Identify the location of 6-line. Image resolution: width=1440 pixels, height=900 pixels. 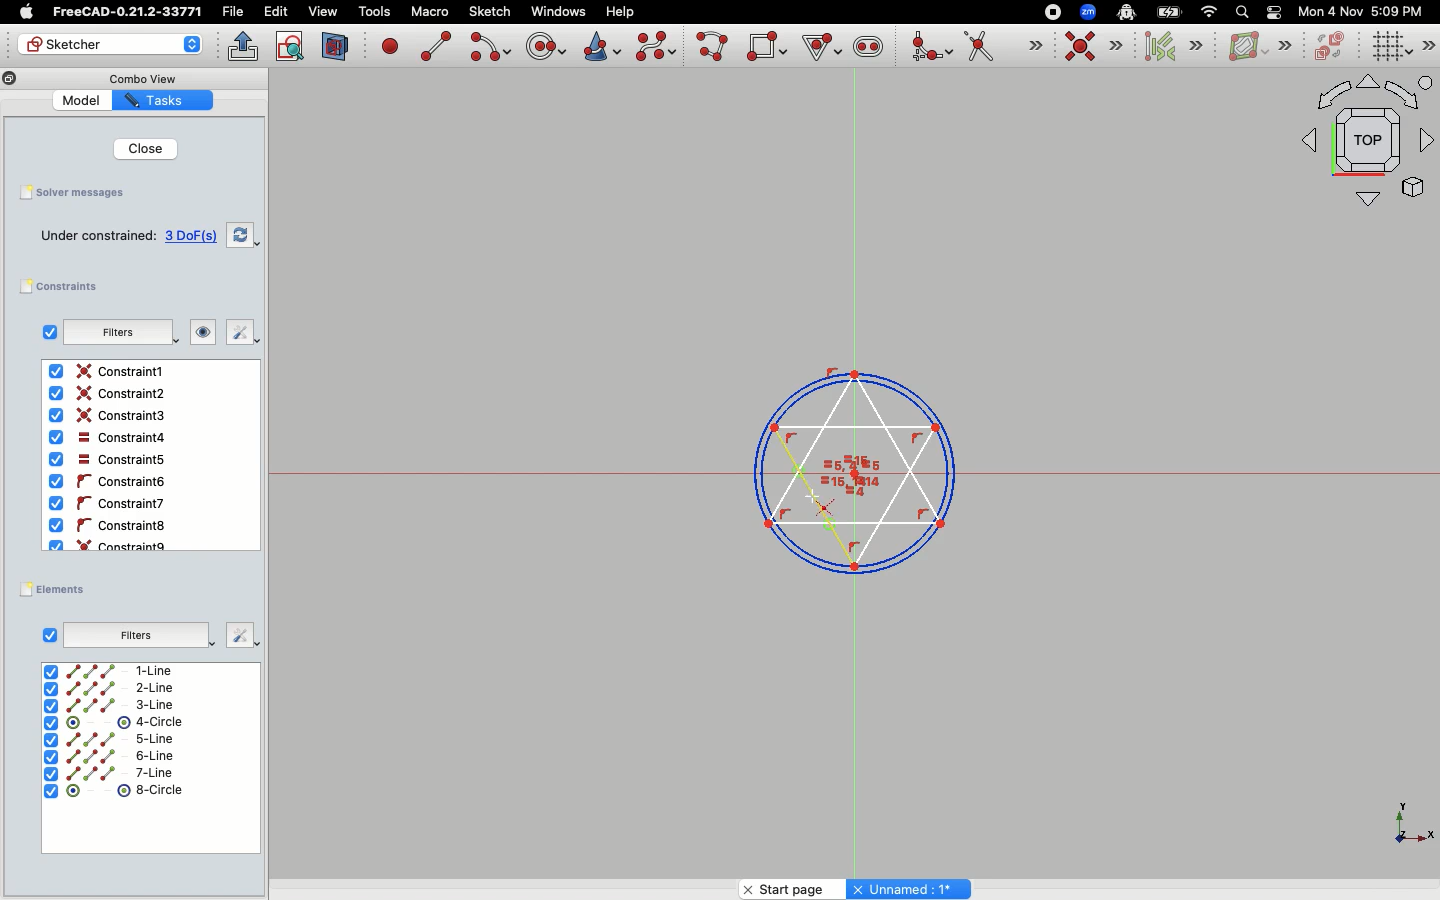
(108, 757).